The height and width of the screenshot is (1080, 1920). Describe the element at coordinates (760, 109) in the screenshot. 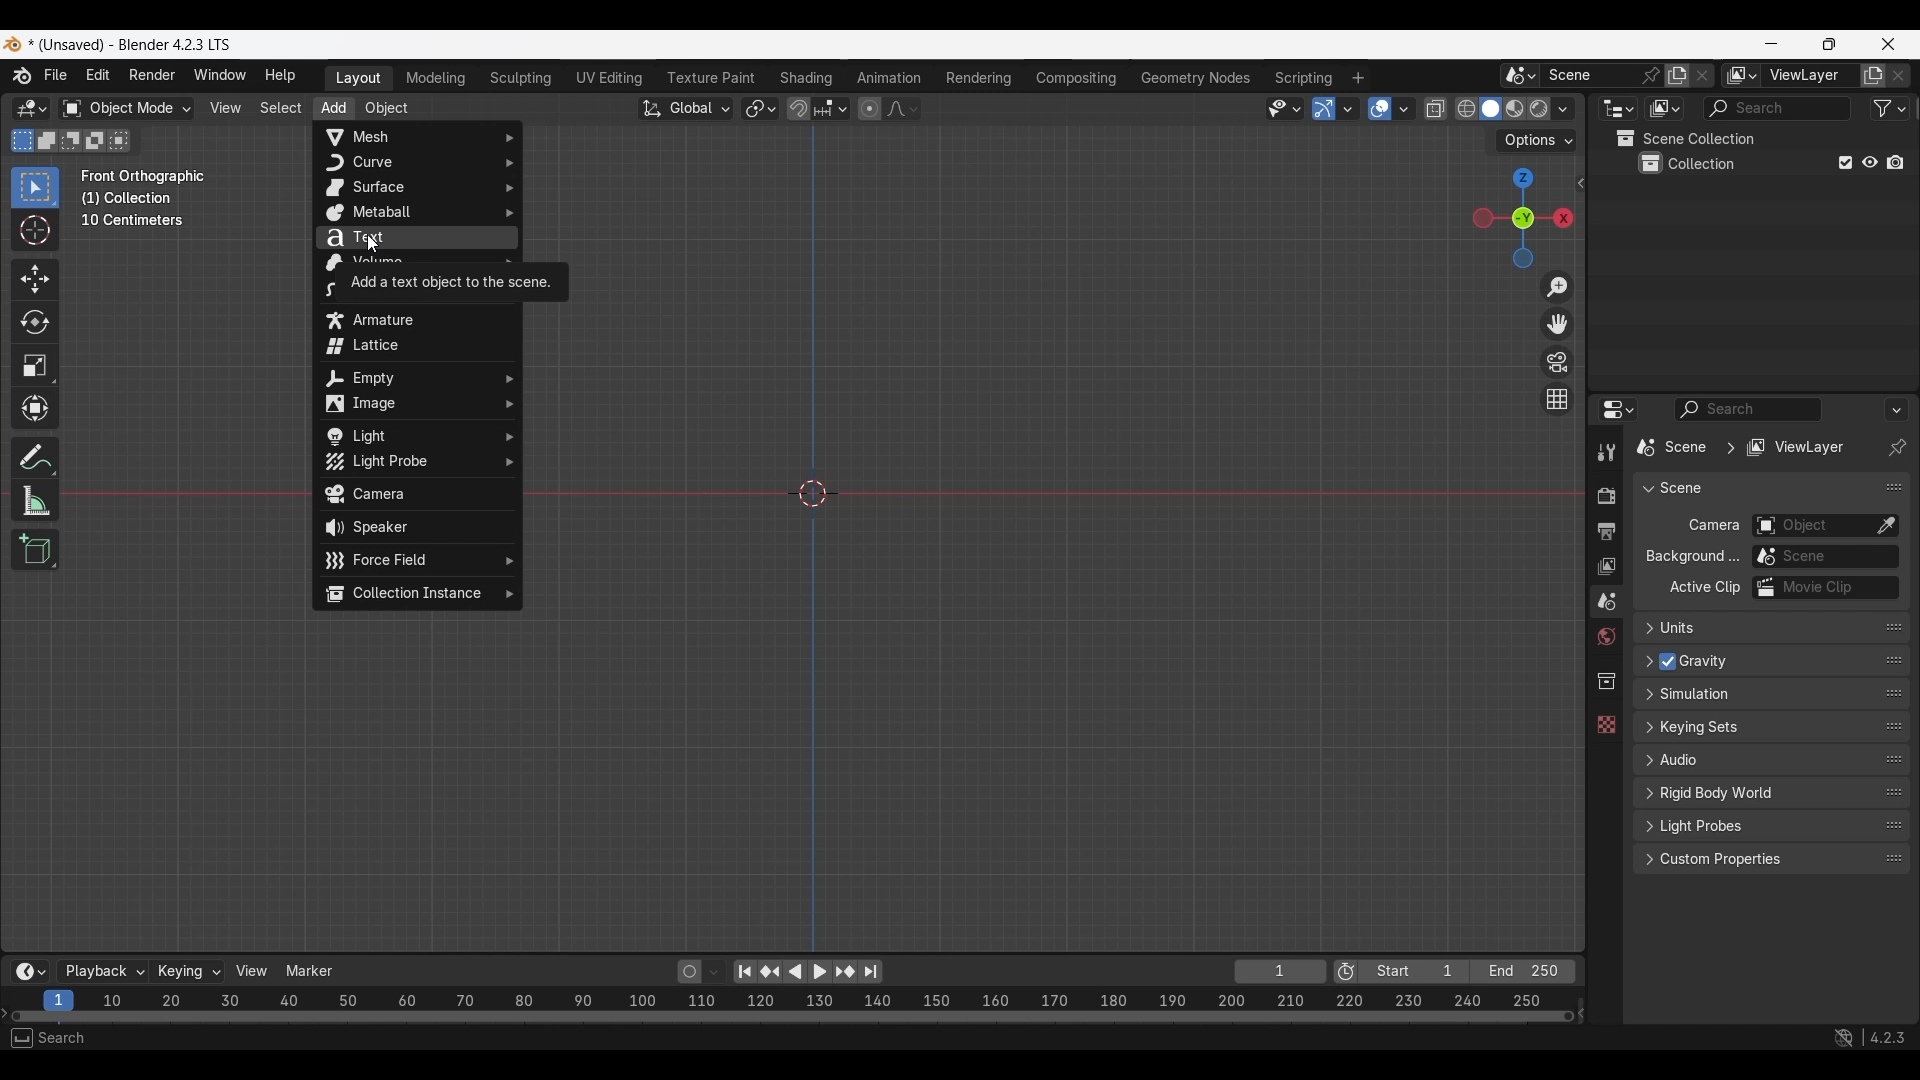

I see `Transform pivot point` at that location.